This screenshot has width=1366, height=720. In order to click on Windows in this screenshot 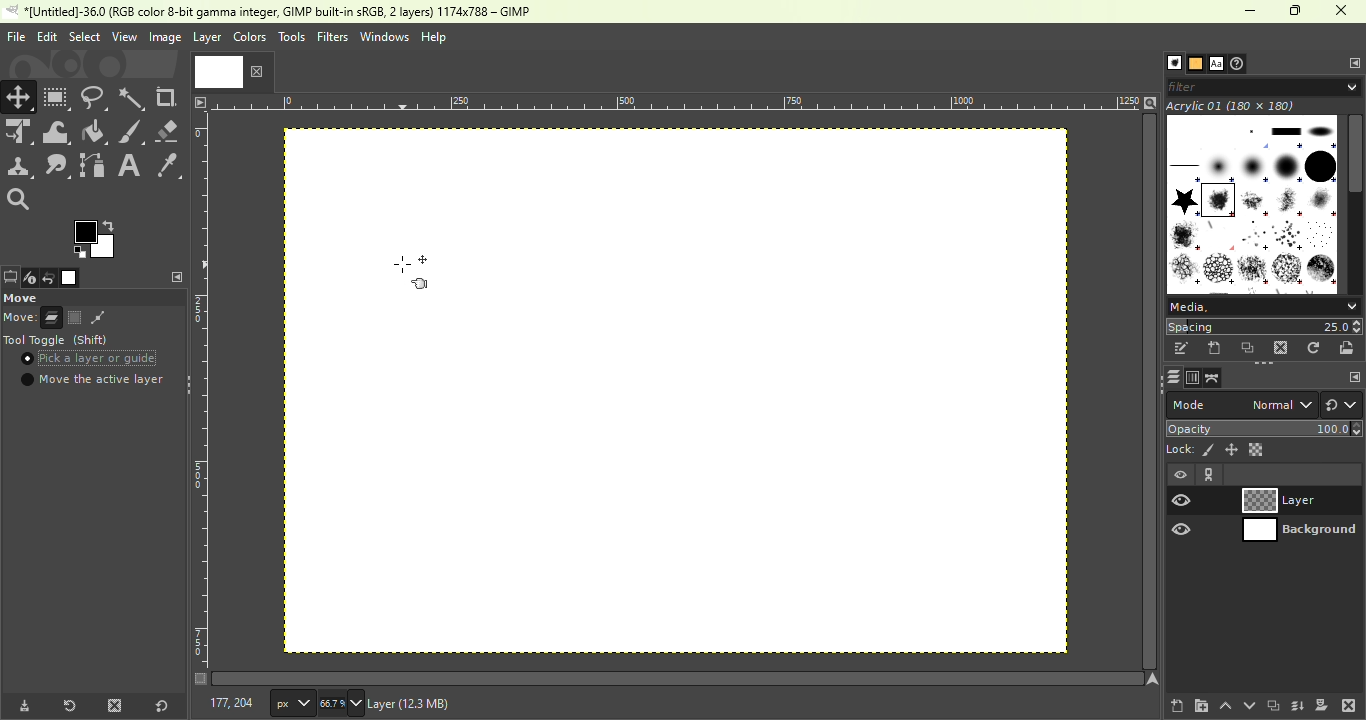, I will do `click(384, 37)`.